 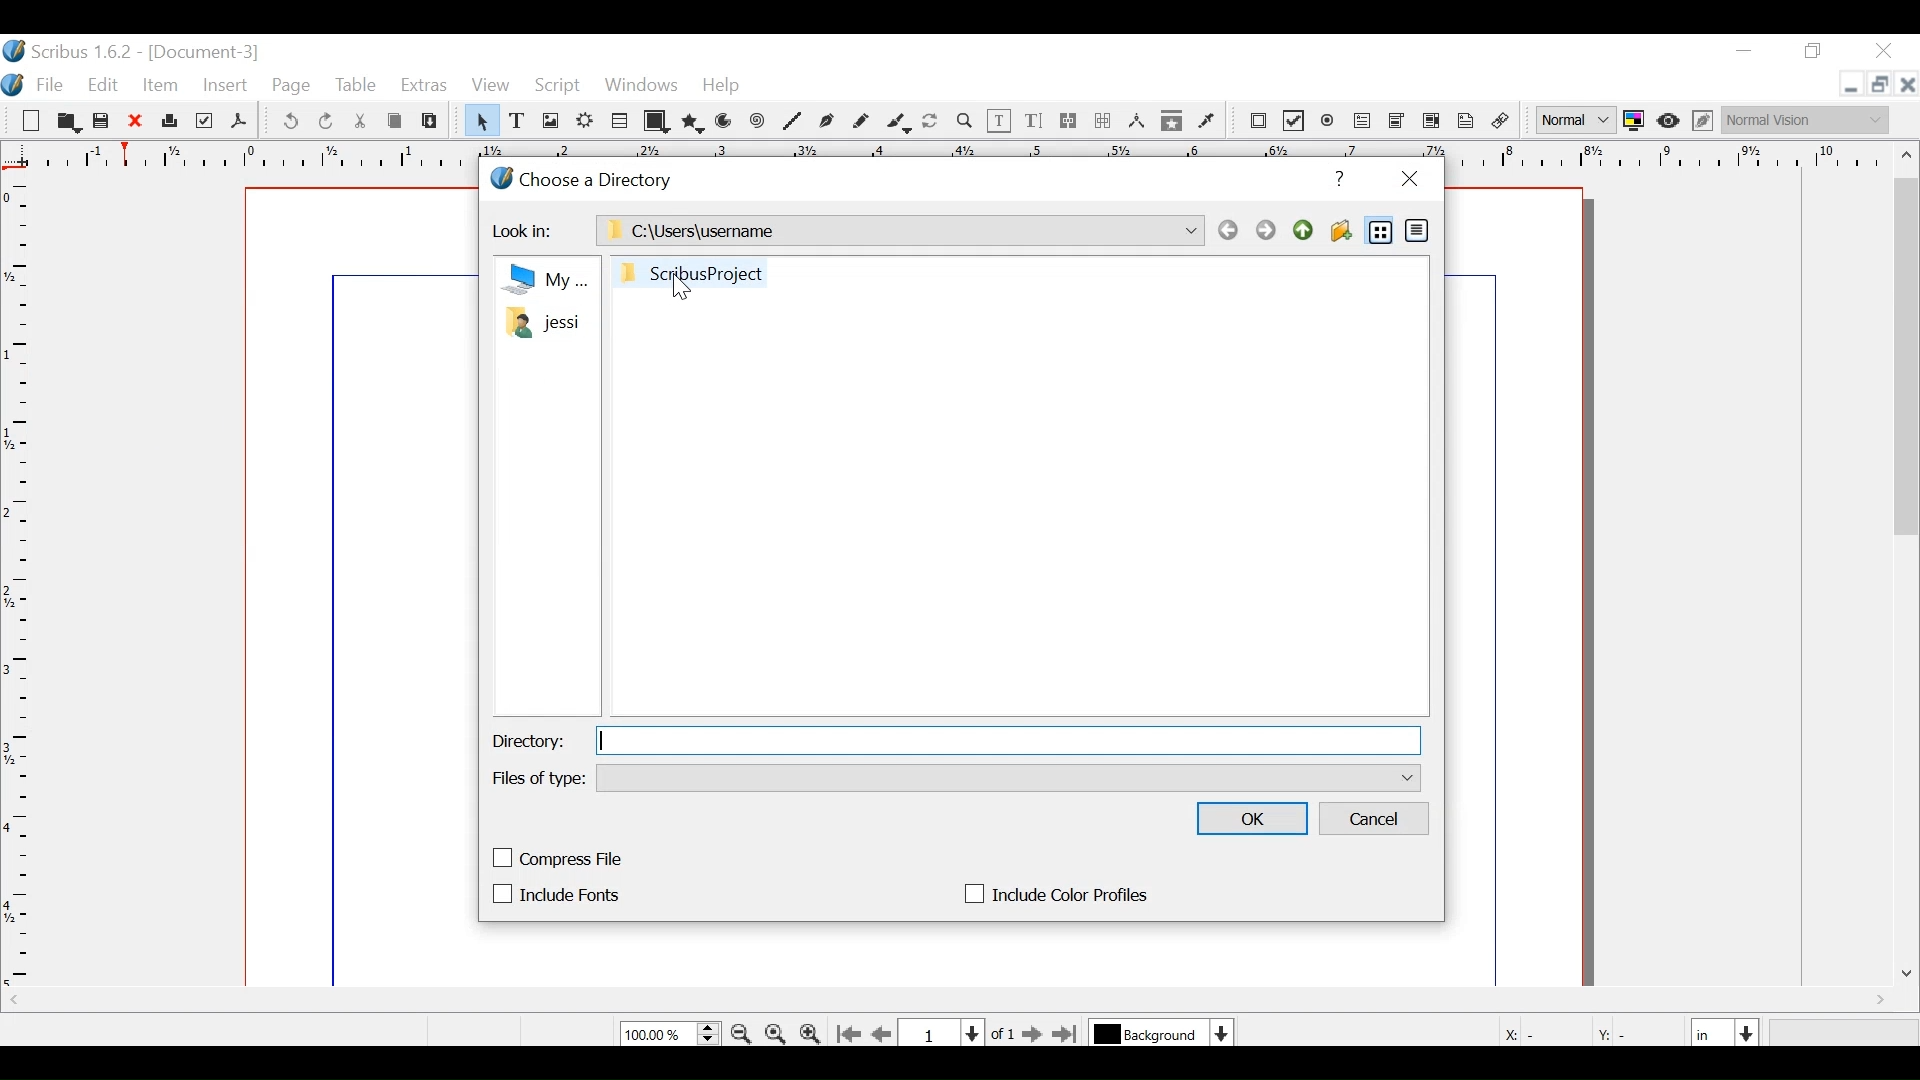 What do you see at coordinates (490, 86) in the screenshot?
I see `View` at bounding box center [490, 86].